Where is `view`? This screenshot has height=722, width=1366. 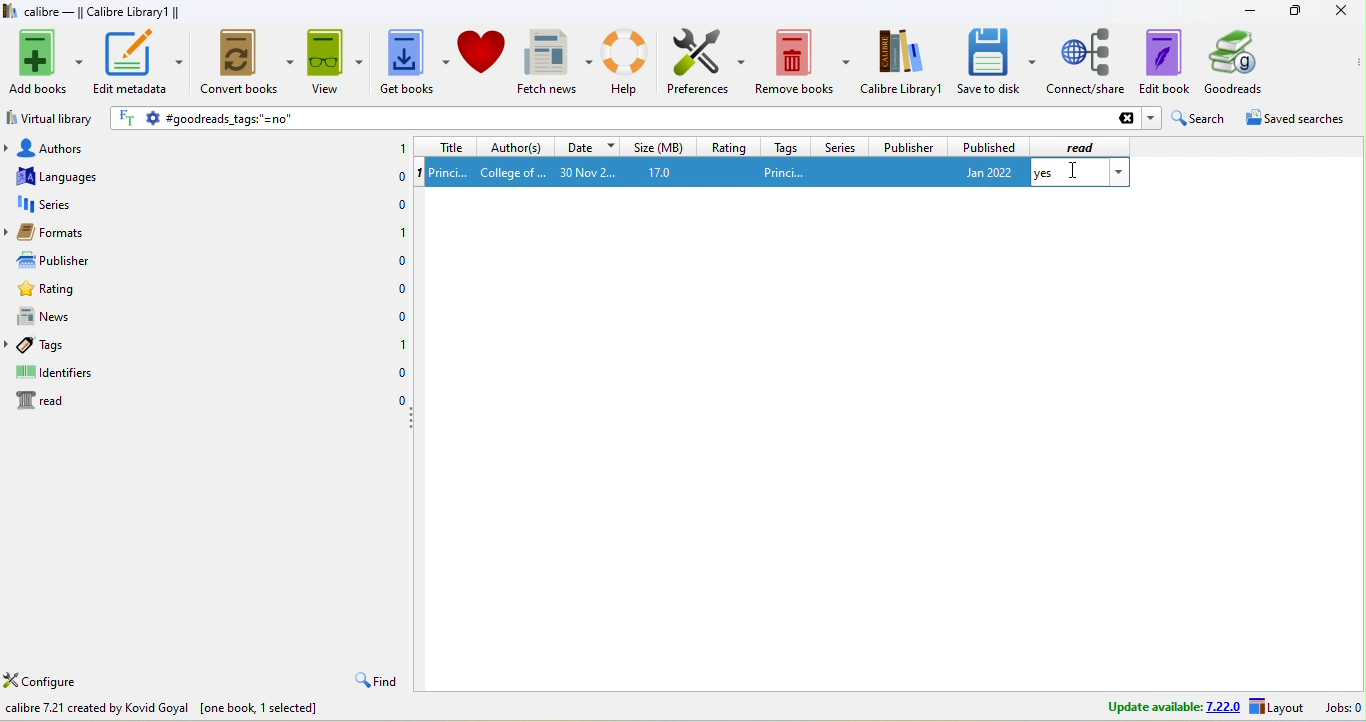
view is located at coordinates (335, 61).